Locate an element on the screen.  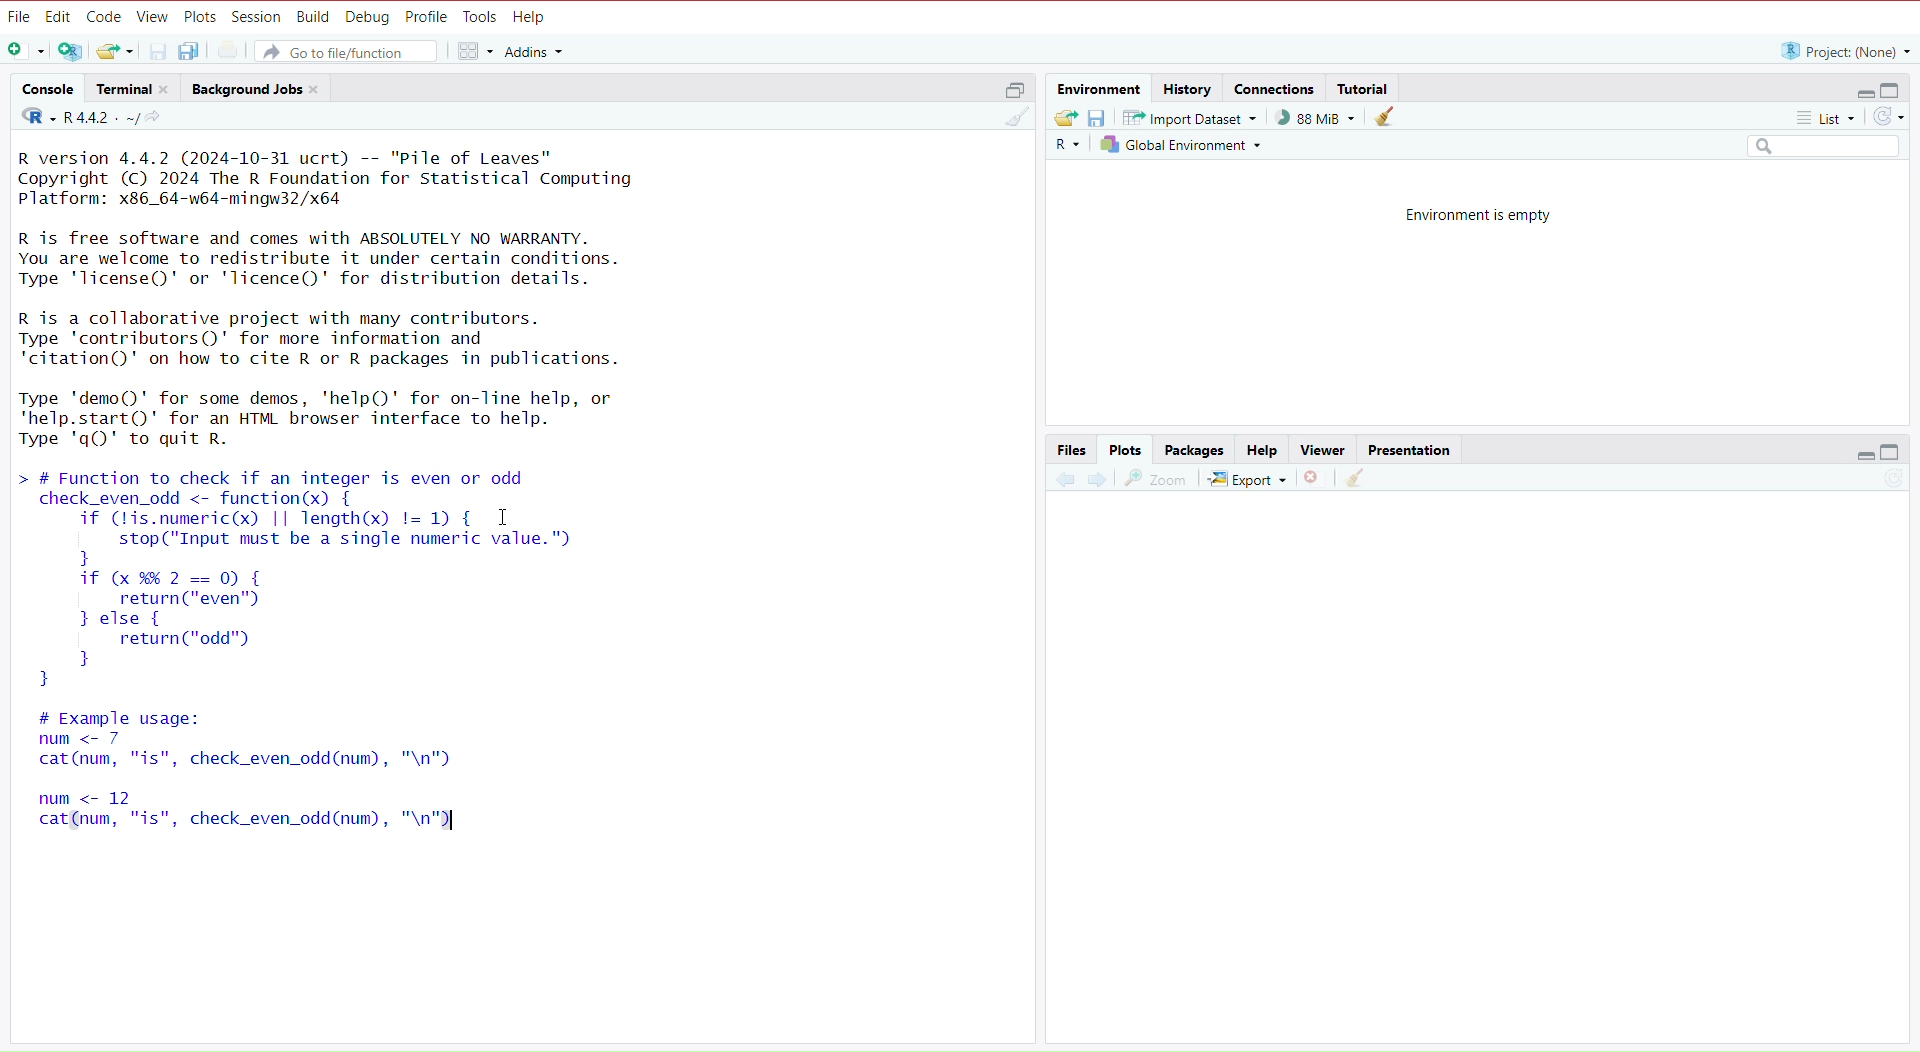
presentation is located at coordinates (1414, 450).